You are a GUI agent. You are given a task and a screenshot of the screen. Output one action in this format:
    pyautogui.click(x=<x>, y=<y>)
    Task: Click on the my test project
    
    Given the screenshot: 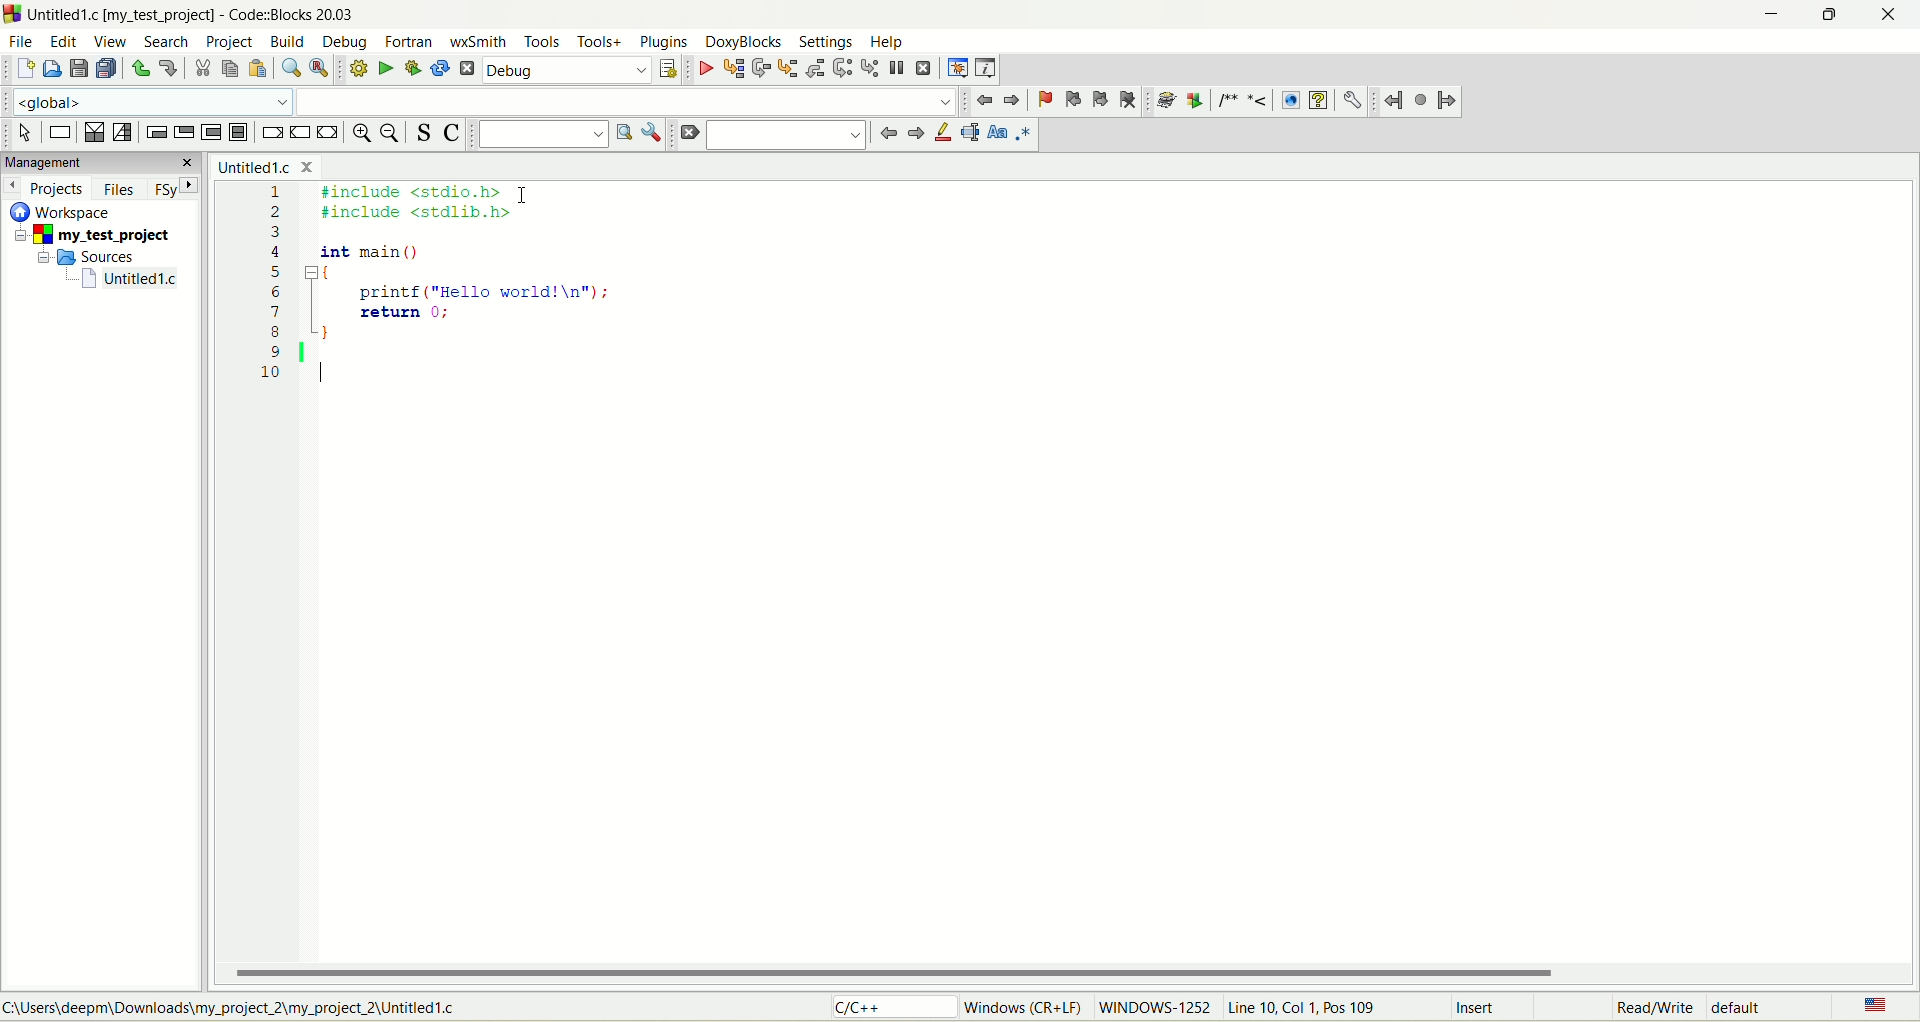 What is the action you would take?
    pyautogui.click(x=88, y=236)
    